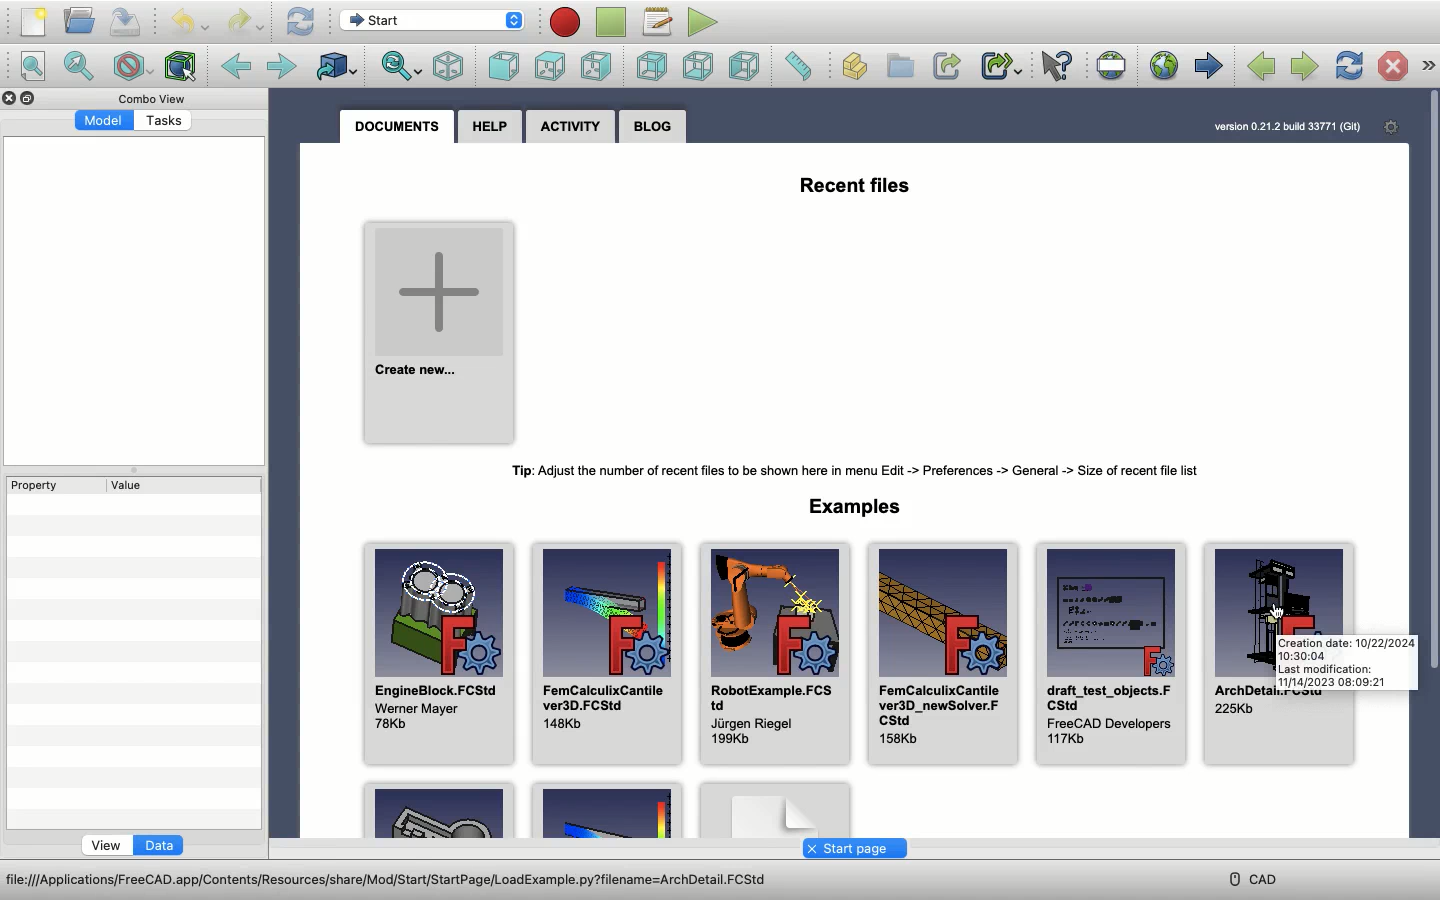 This screenshot has width=1440, height=900. What do you see at coordinates (1055, 66) in the screenshot?
I see `What's this?` at bounding box center [1055, 66].